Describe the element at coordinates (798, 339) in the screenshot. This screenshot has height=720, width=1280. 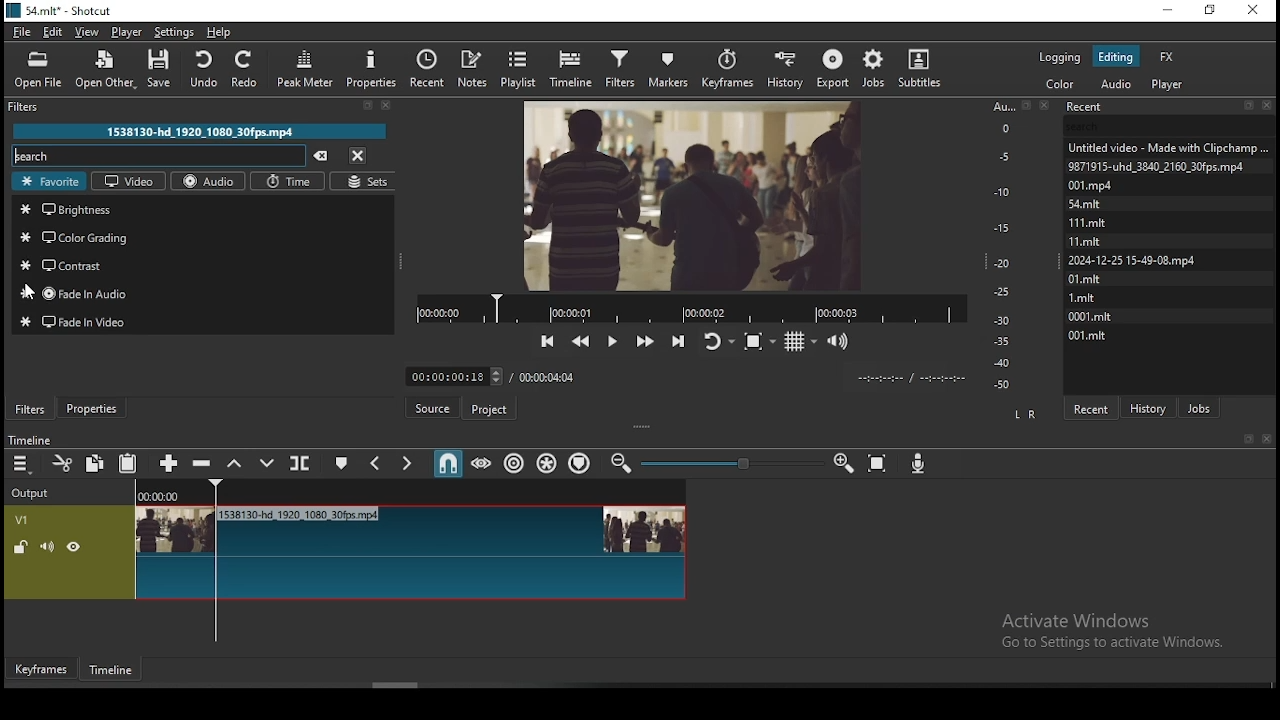
I see `toggle grid display on the player` at that location.